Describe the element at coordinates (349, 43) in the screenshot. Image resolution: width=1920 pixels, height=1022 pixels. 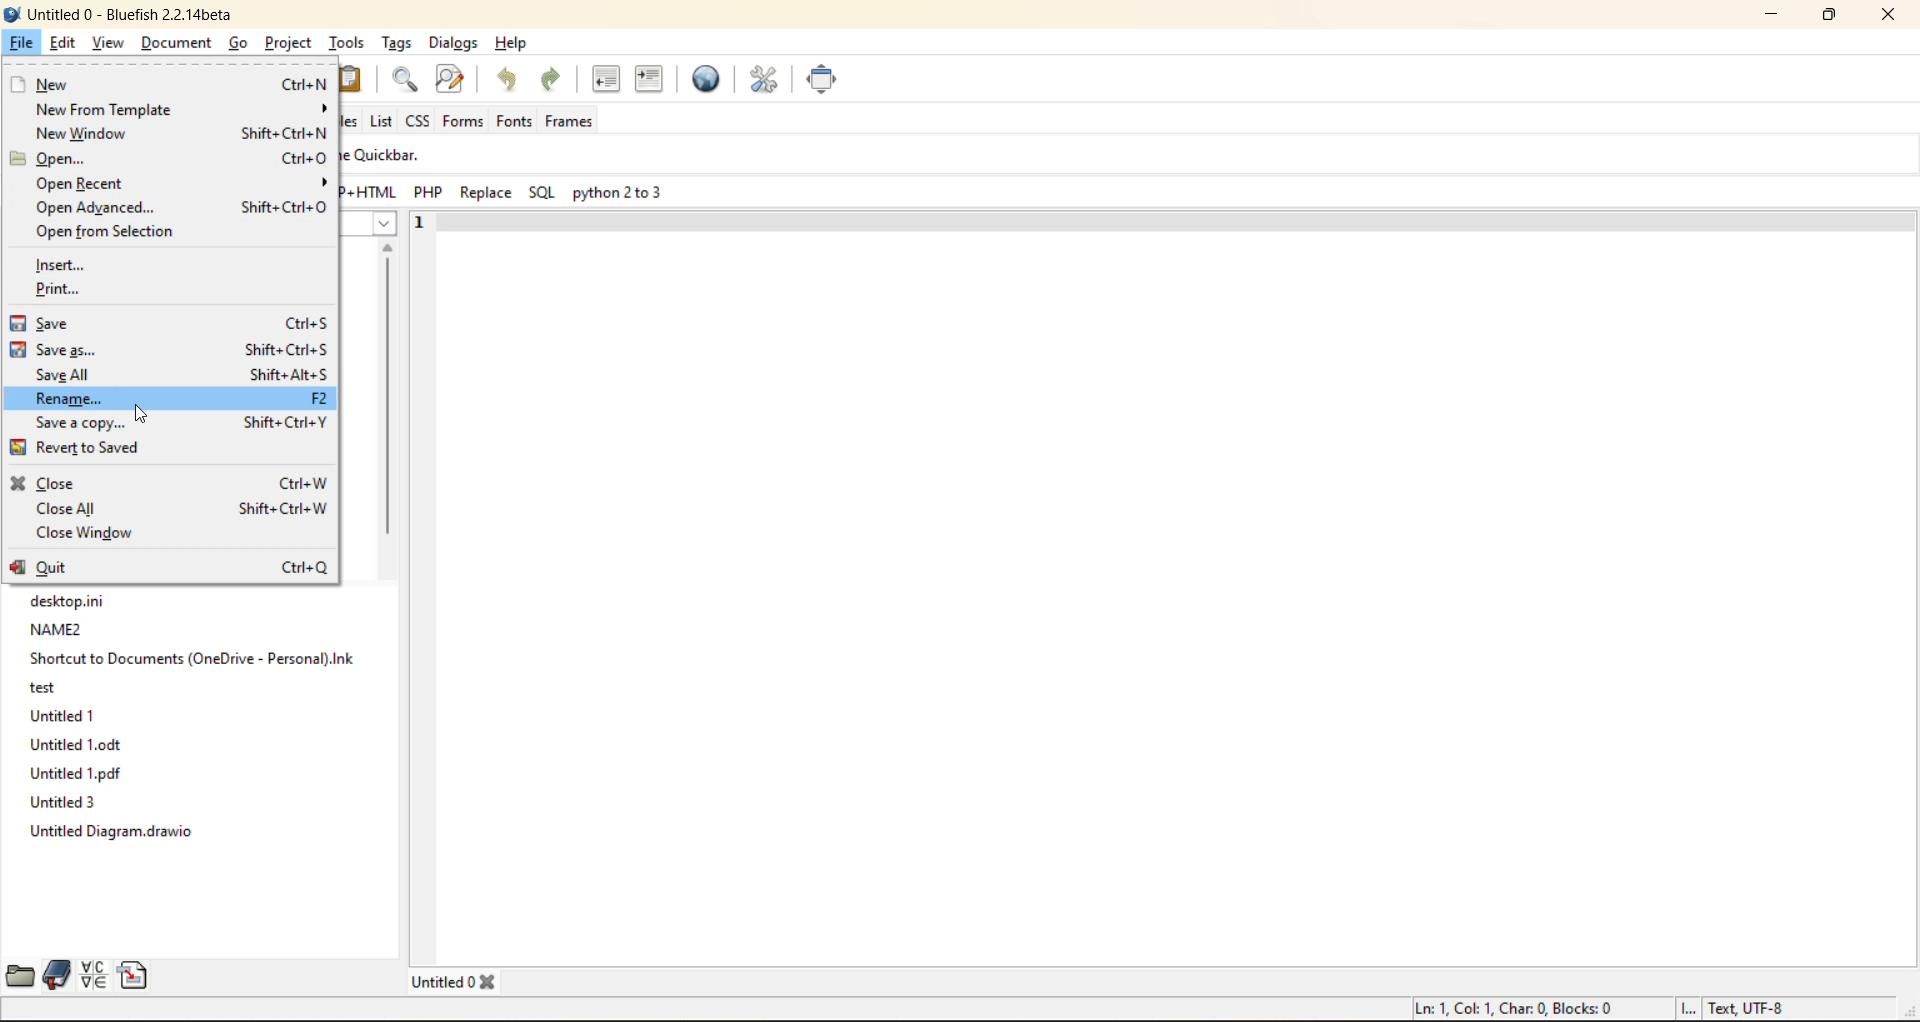
I see `tools` at that location.